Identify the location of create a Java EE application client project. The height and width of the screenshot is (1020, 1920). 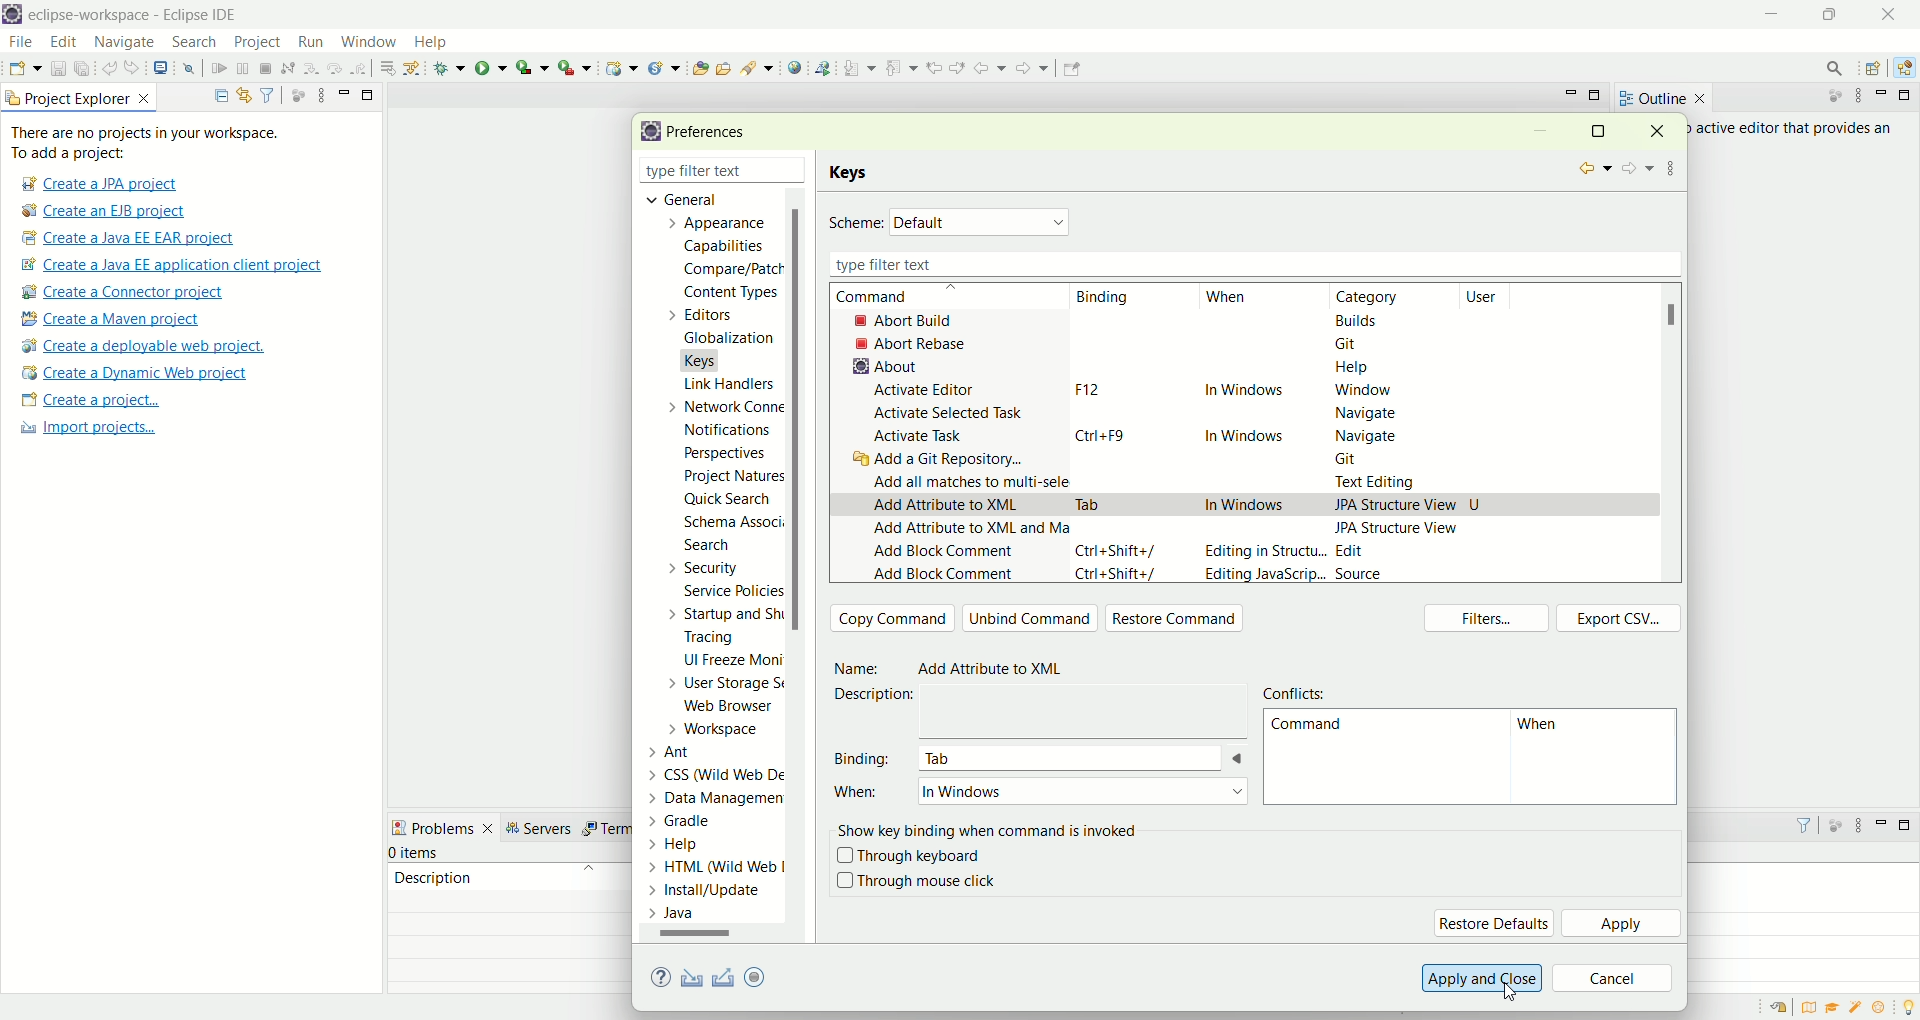
(171, 268).